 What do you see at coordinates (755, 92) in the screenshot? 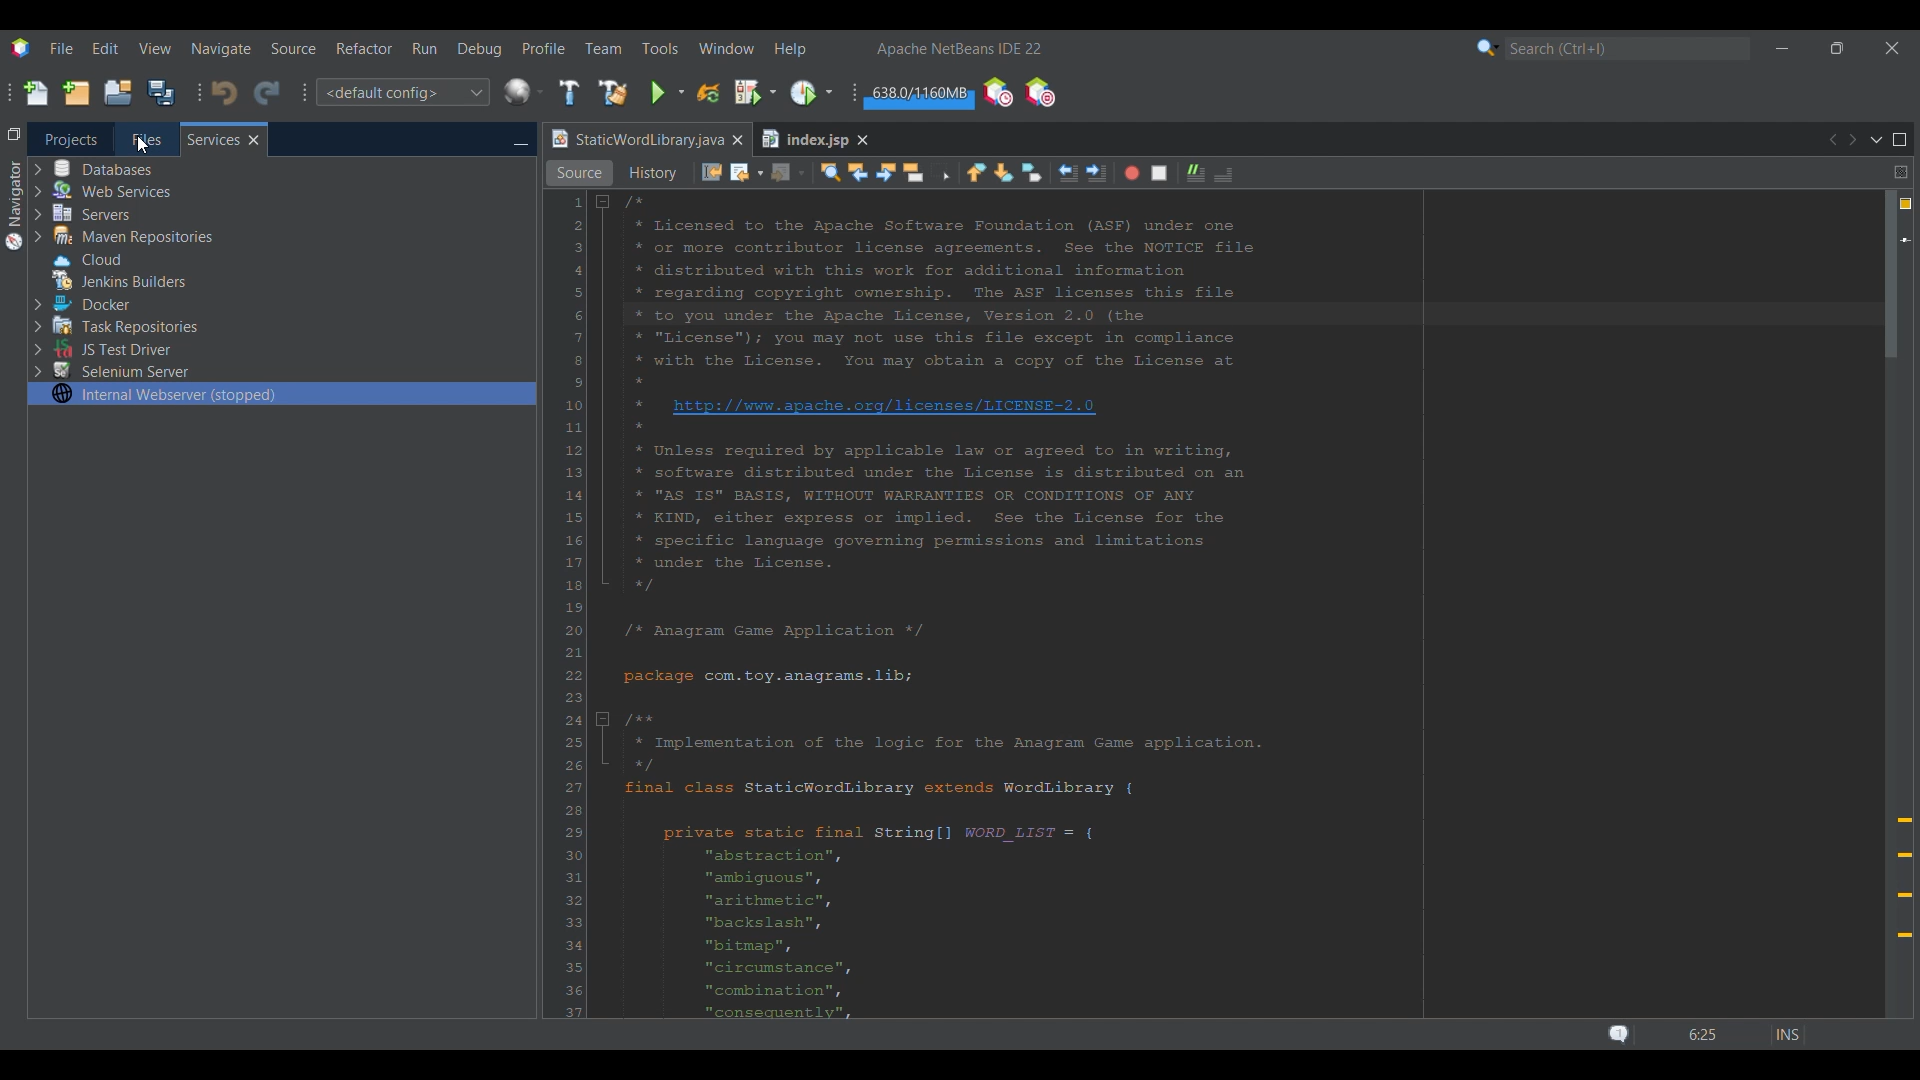
I see `Debug main project` at bounding box center [755, 92].